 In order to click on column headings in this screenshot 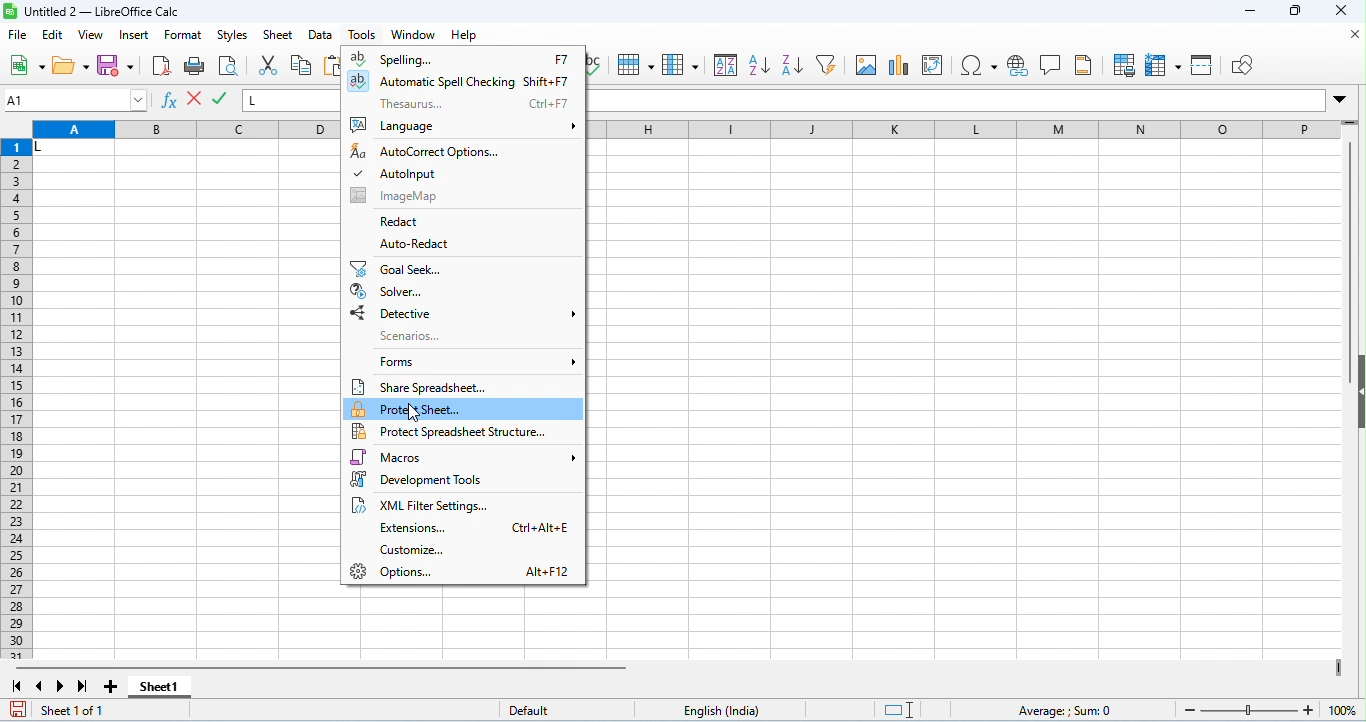, I will do `click(960, 128)`.